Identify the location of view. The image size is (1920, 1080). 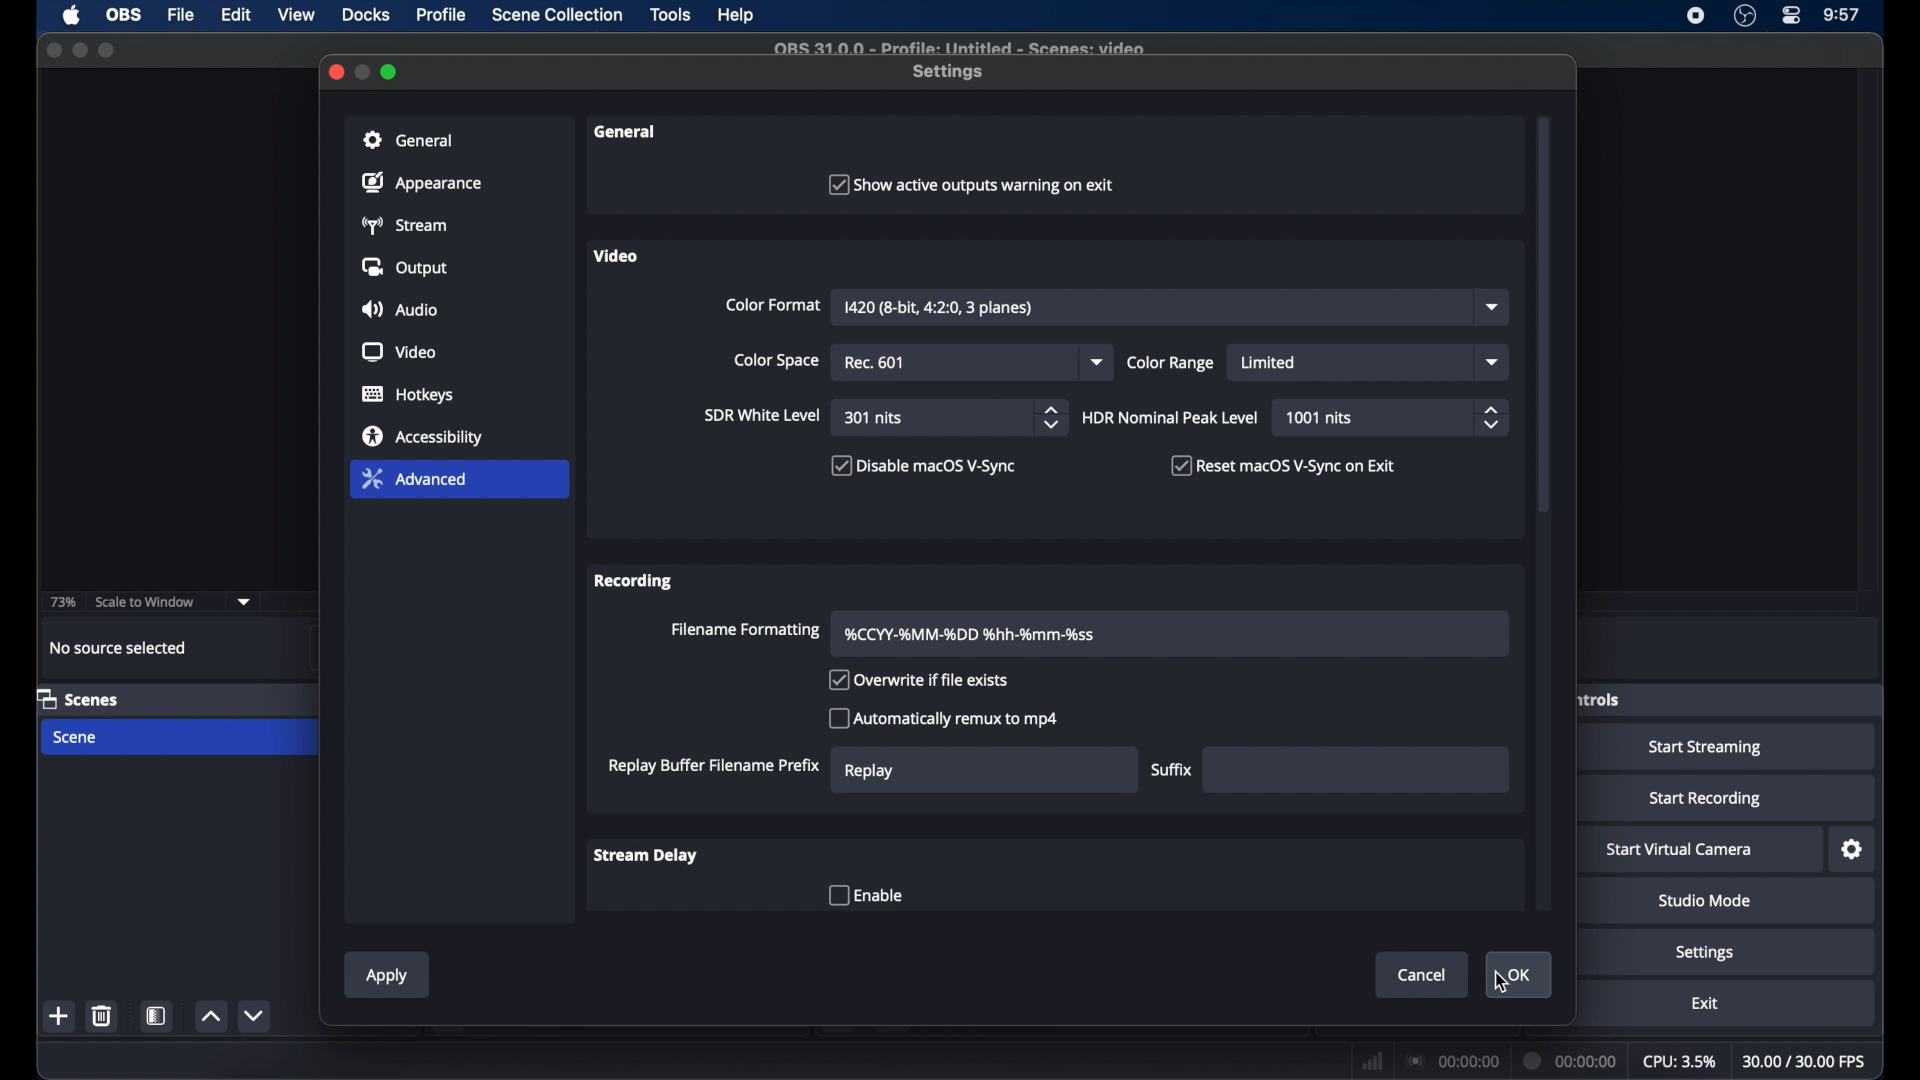
(296, 15).